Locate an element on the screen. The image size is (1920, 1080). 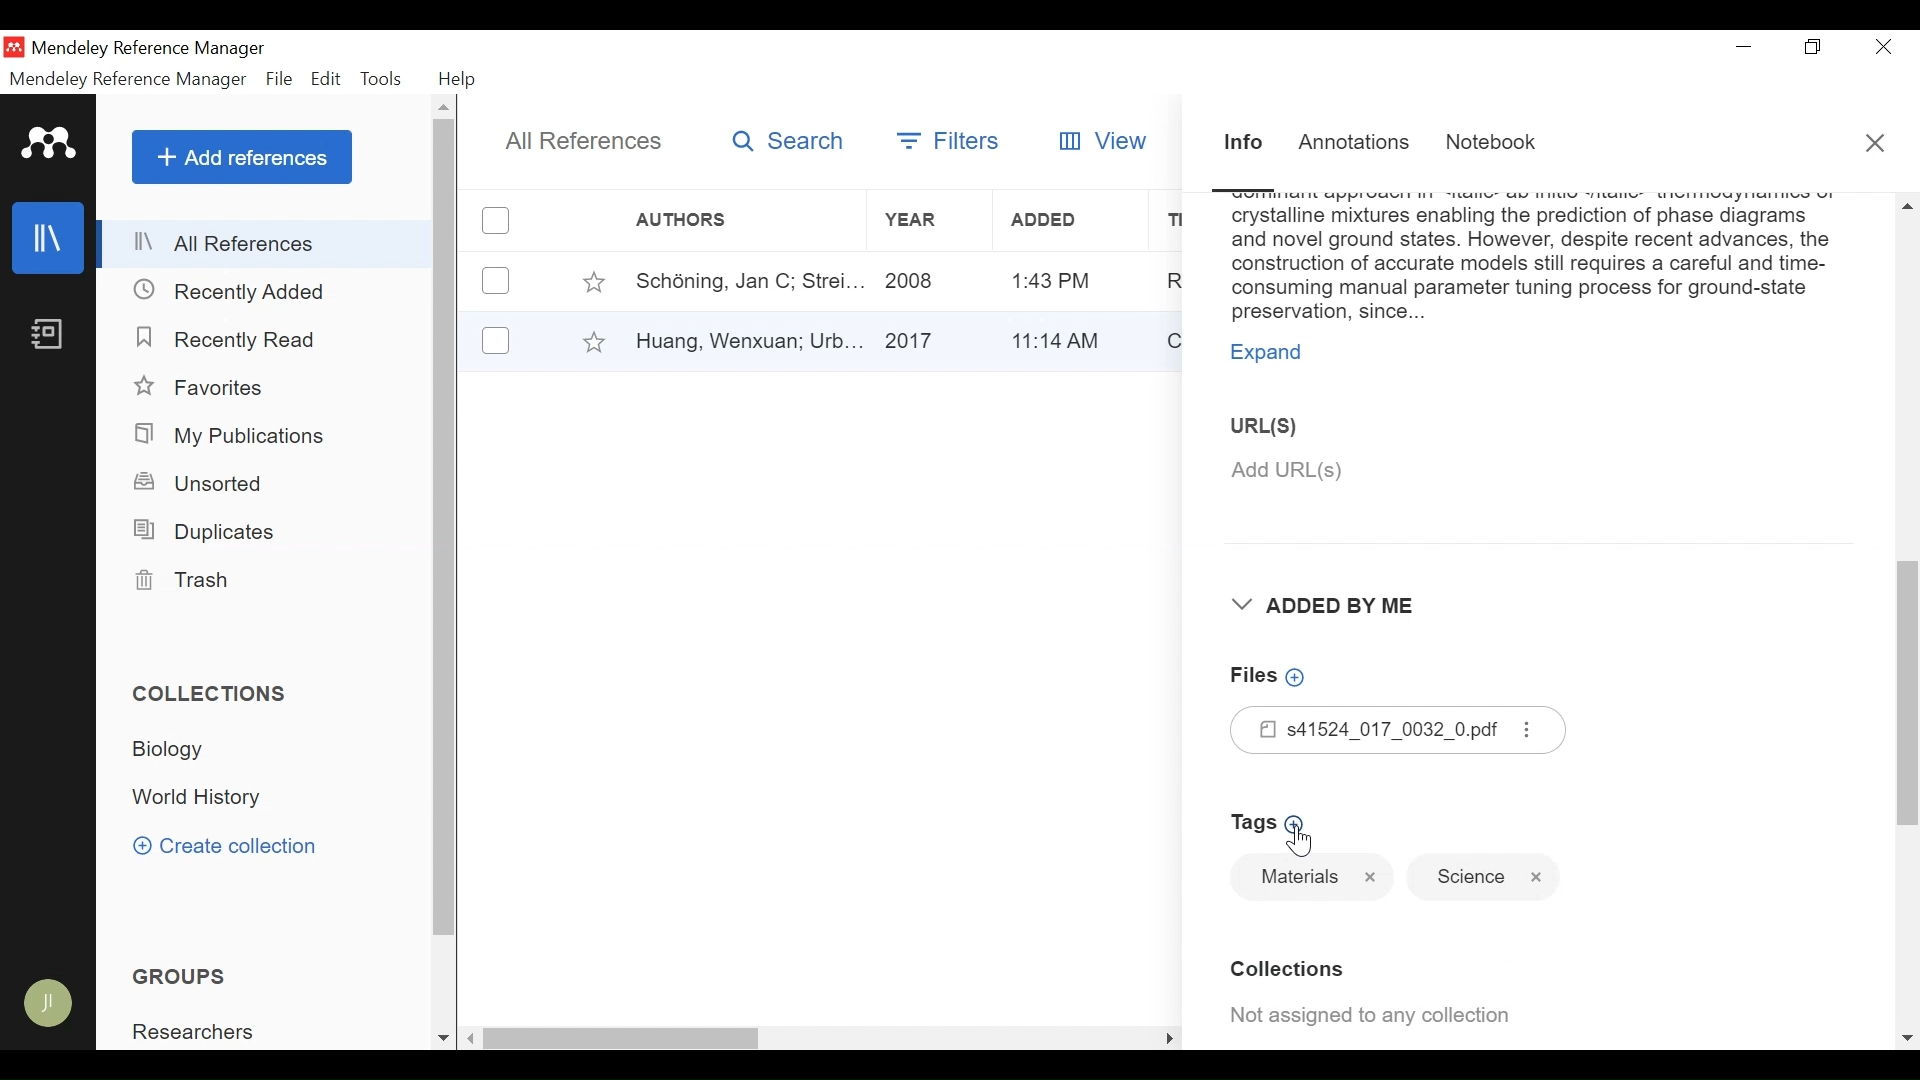
Not assigned to any collection is located at coordinates (1371, 1017).